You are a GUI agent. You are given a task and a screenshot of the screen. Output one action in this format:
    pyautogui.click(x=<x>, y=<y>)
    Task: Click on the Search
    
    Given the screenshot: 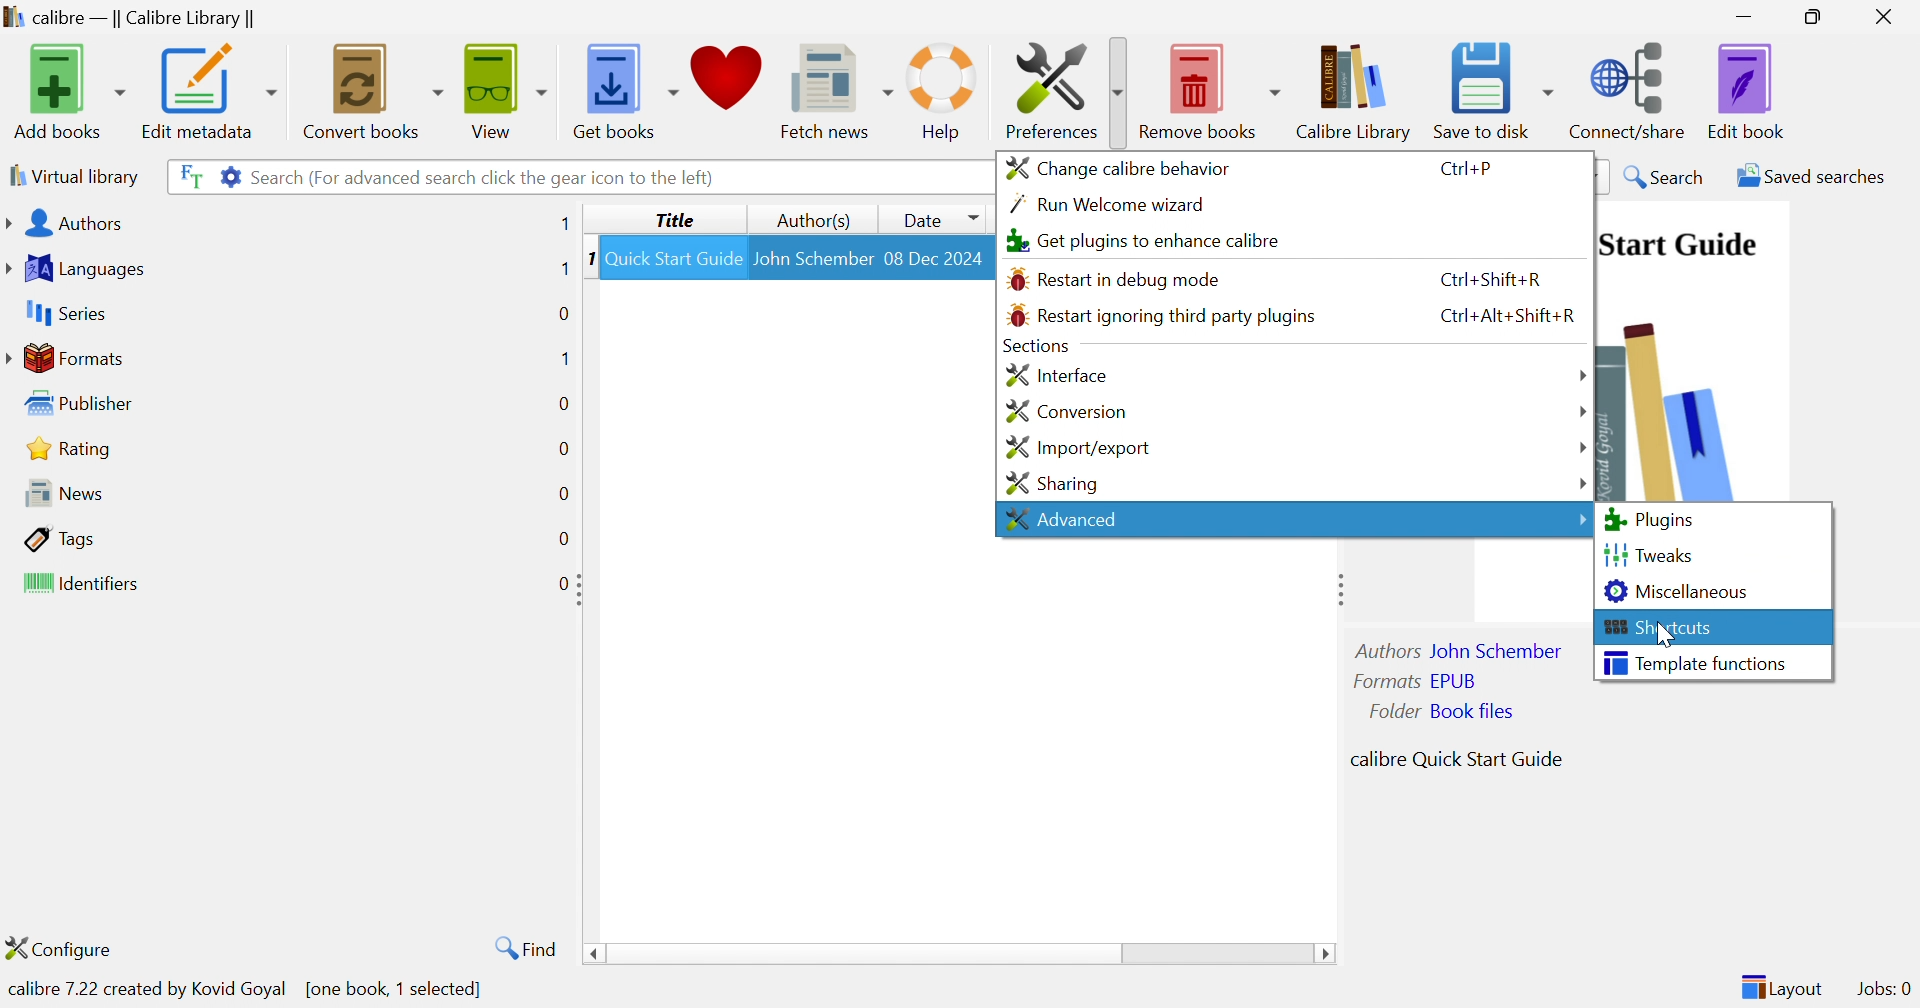 What is the action you would take?
    pyautogui.click(x=1666, y=176)
    